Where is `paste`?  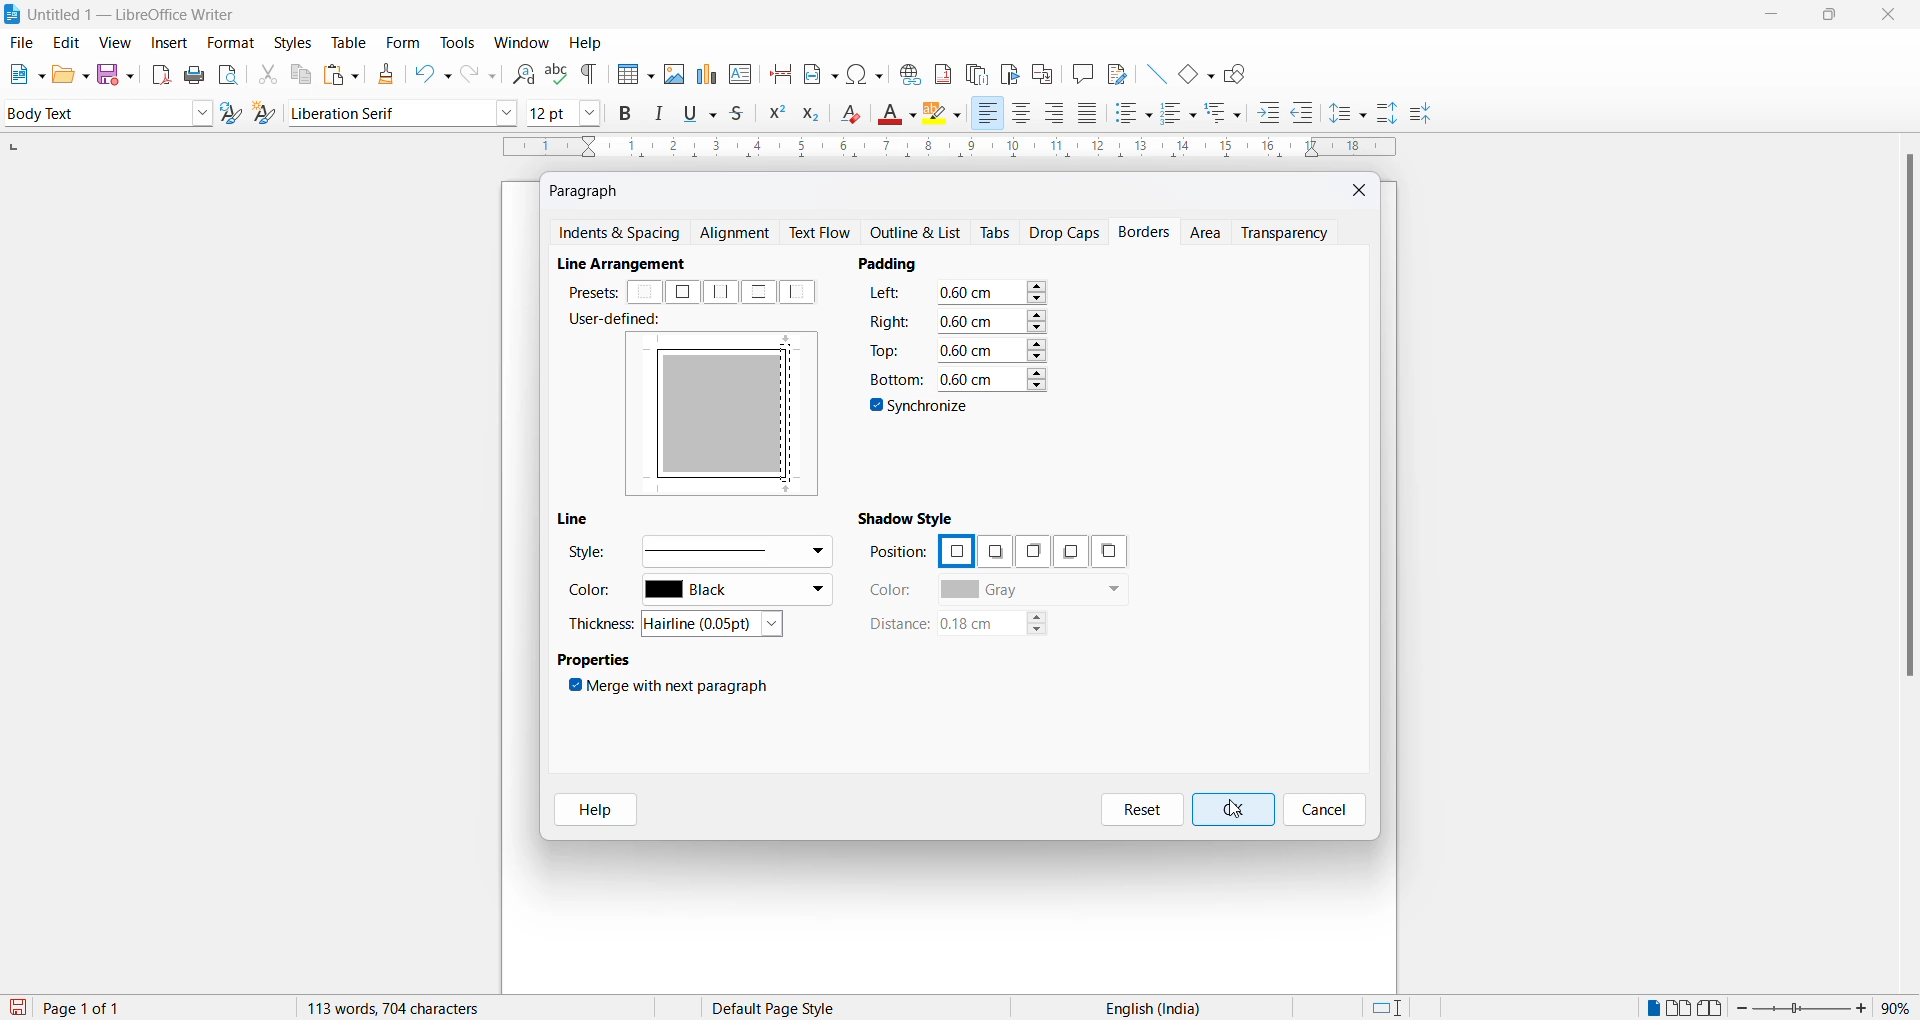 paste is located at coordinates (338, 76).